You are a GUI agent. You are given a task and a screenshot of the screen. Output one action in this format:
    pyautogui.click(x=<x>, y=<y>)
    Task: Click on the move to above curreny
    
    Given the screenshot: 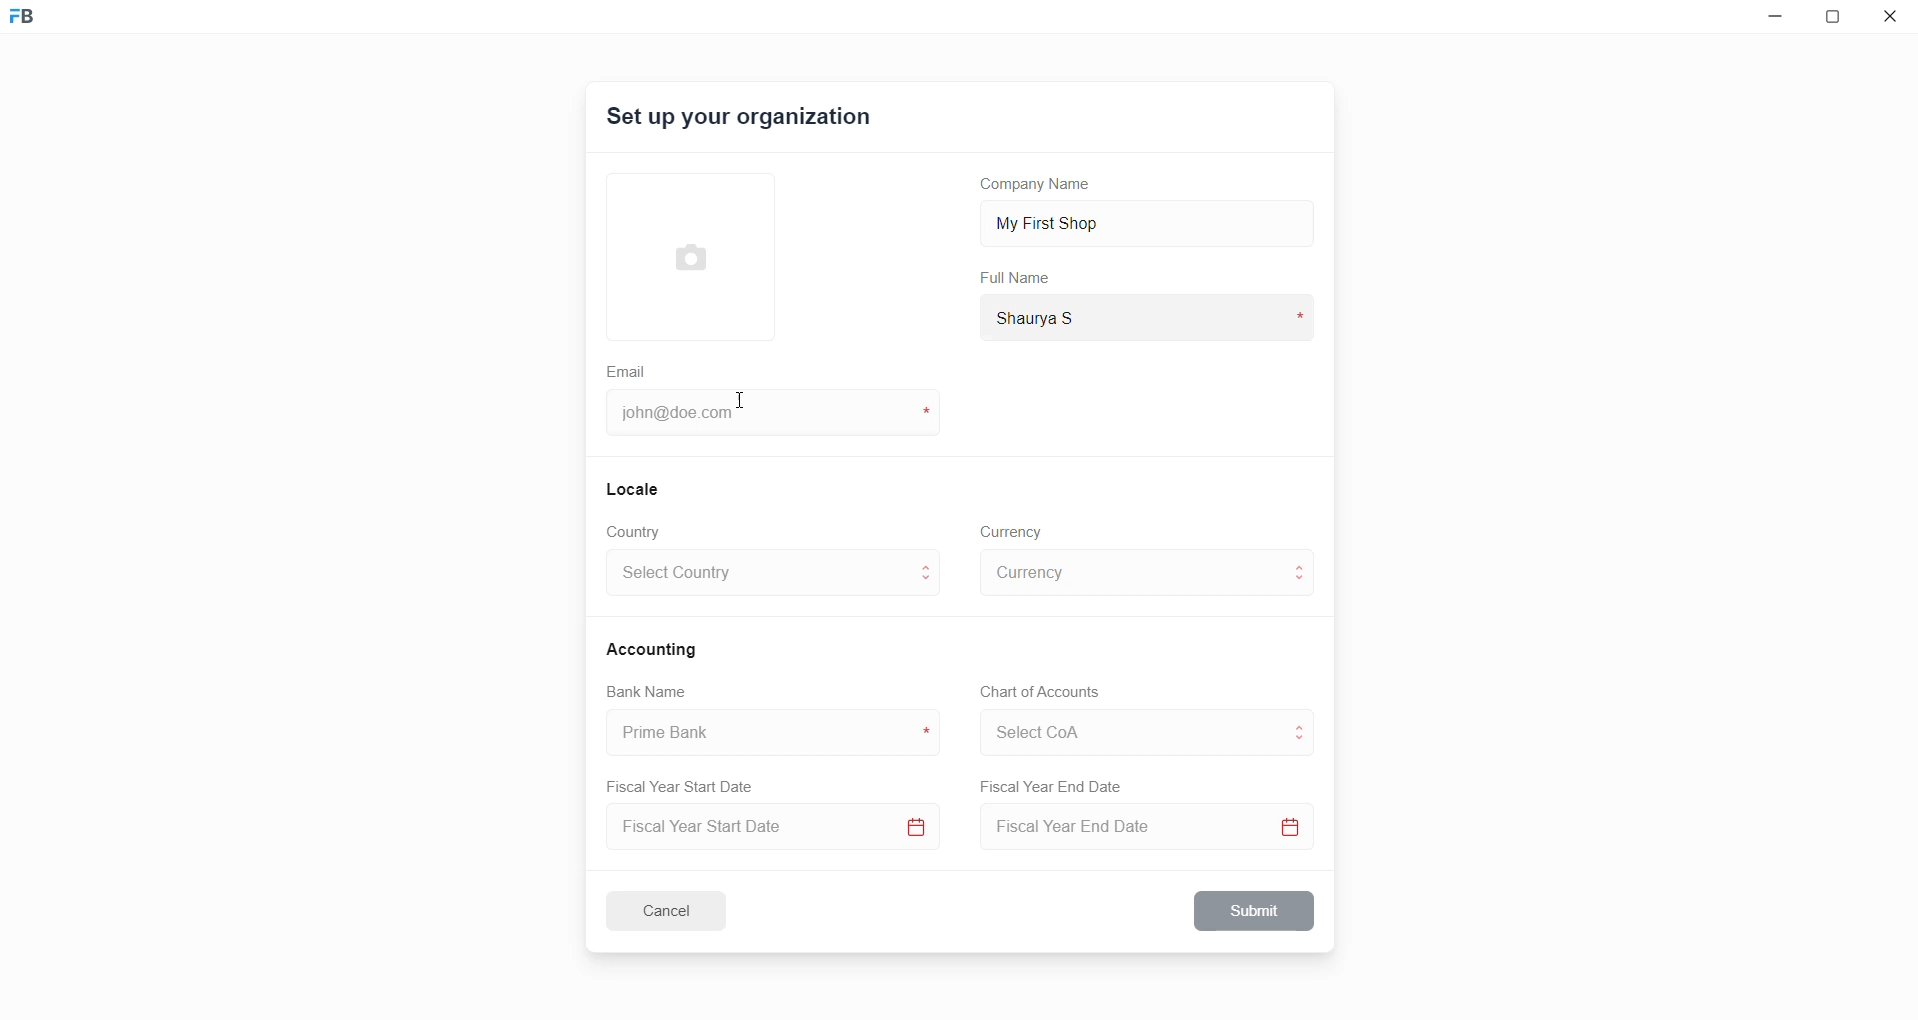 What is the action you would take?
    pyautogui.click(x=1304, y=564)
    